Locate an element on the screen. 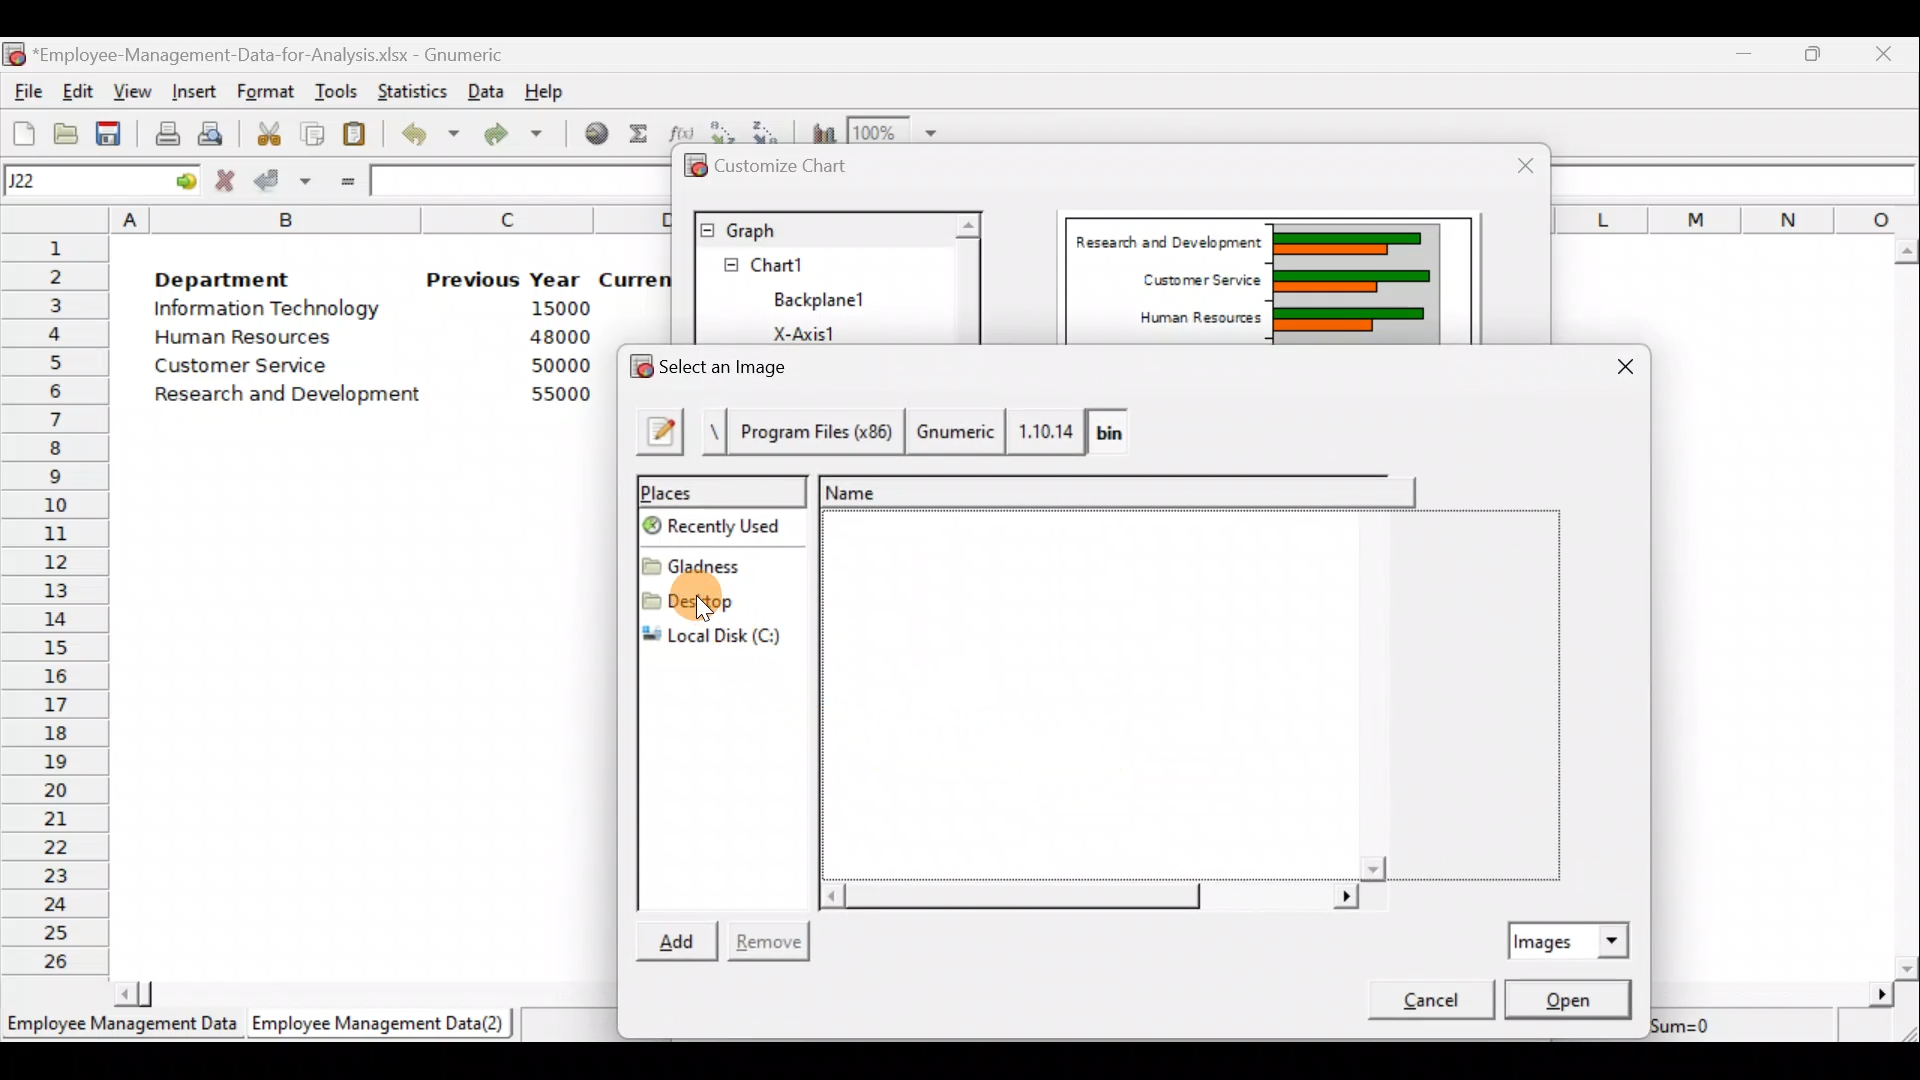  Recently used is located at coordinates (728, 527).